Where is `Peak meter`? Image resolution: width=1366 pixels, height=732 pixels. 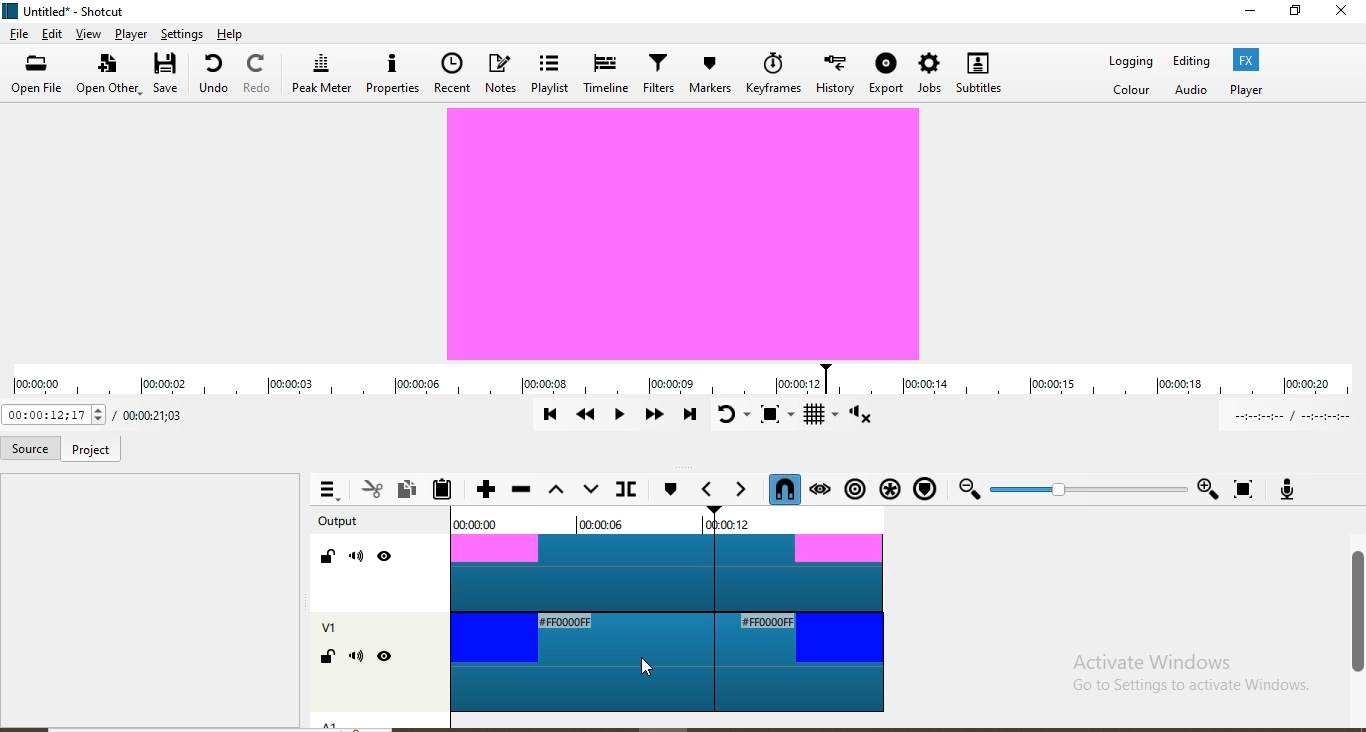
Peak meter is located at coordinates (321, 78).